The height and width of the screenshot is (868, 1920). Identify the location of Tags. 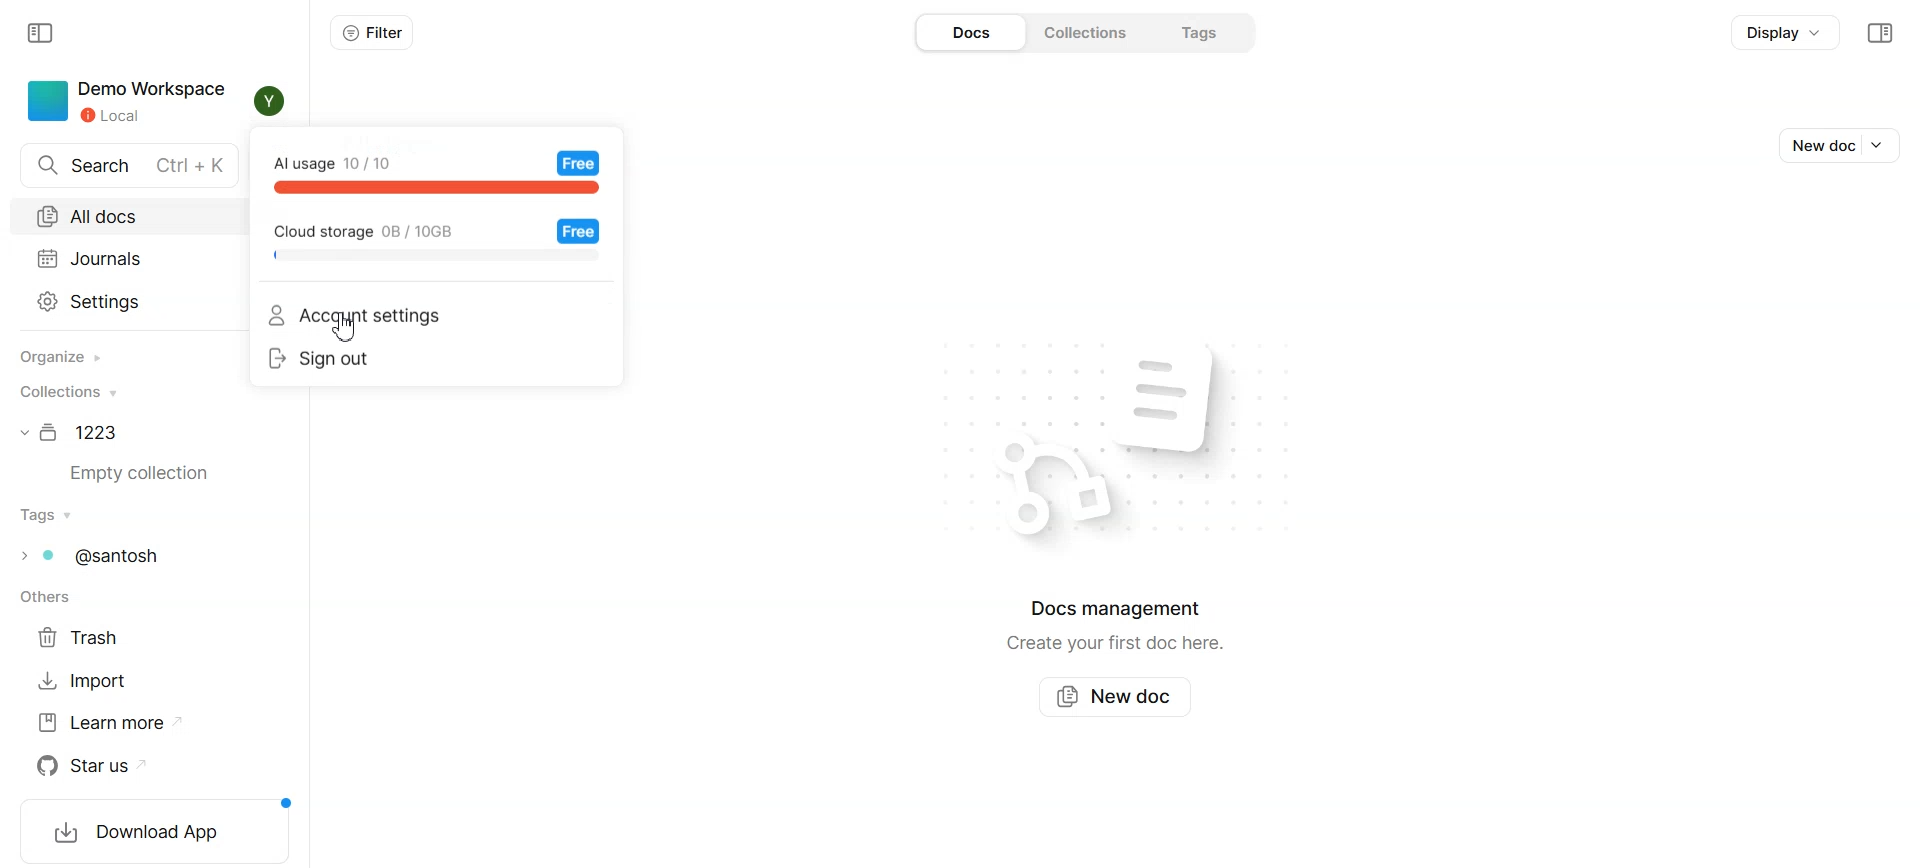
(99, 555).